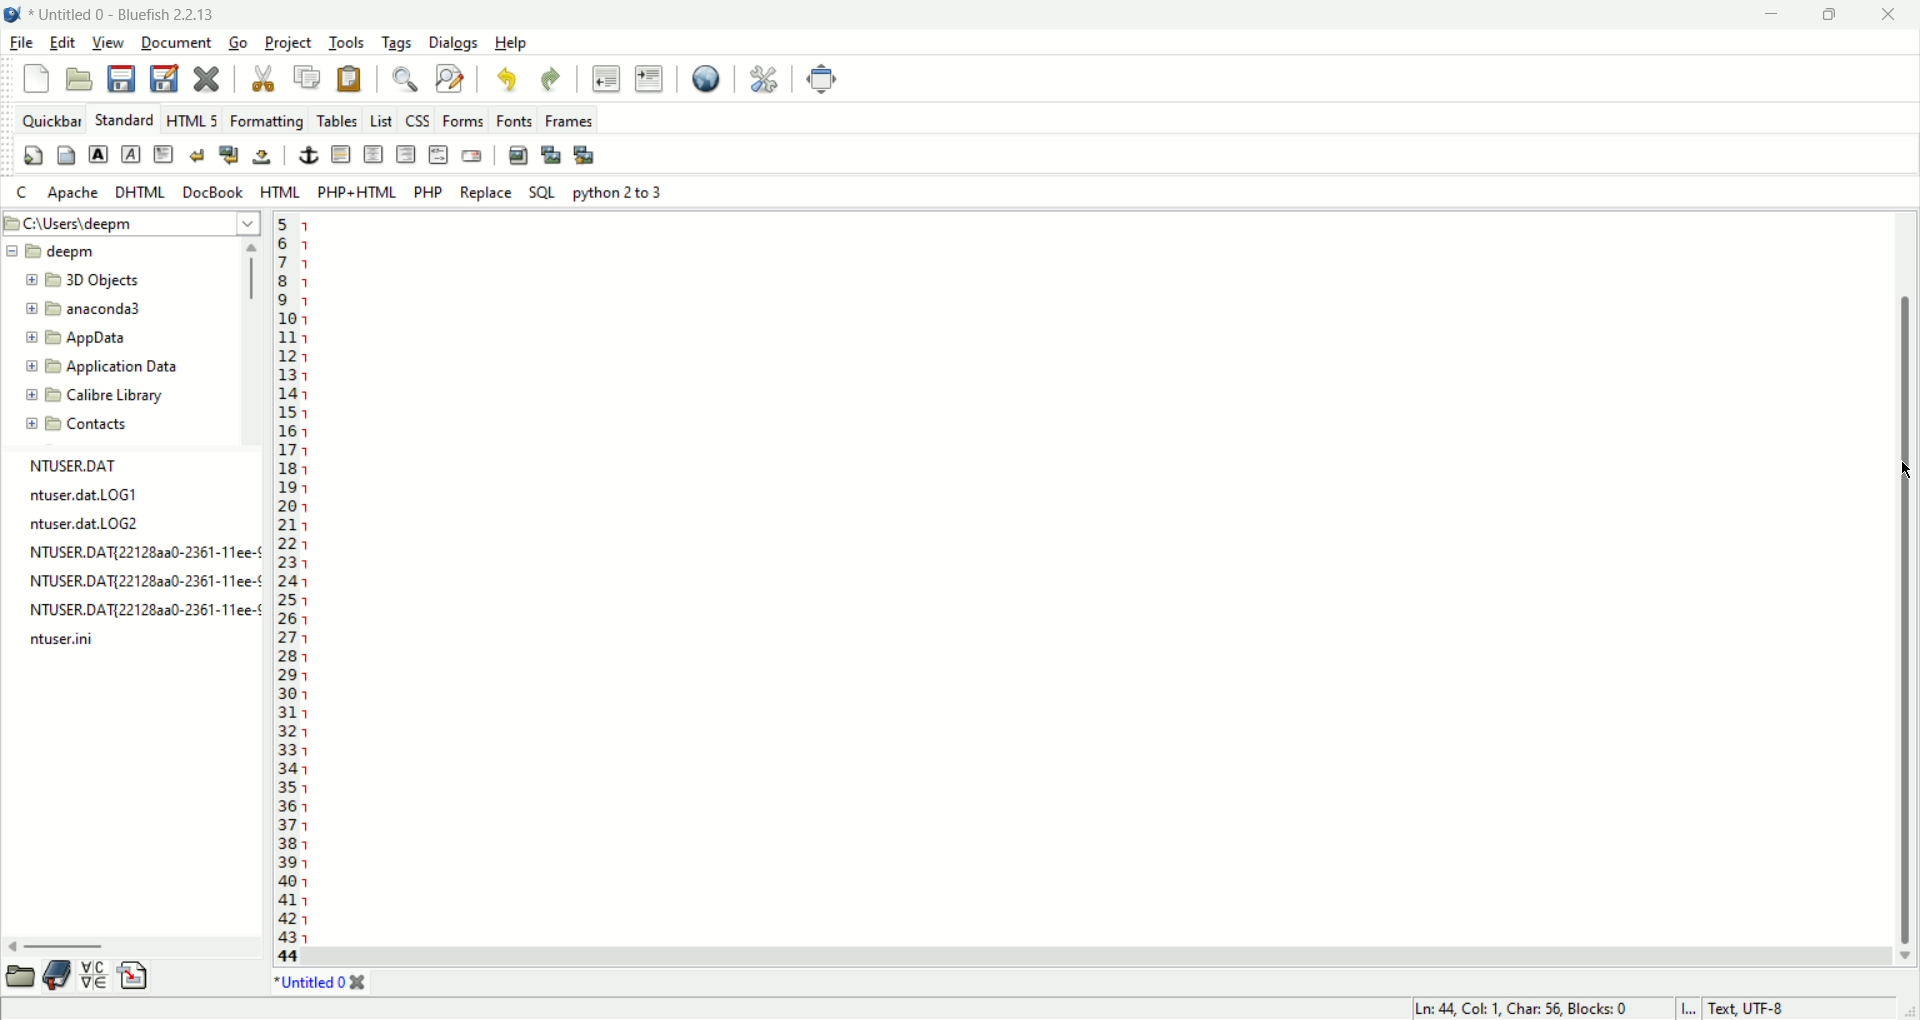 The height and width of the screenshot is (1020, 1920). What do you see at coordinates (432, 191) in the screenshot?
I see `PHP` at bounding box center [432, 191].